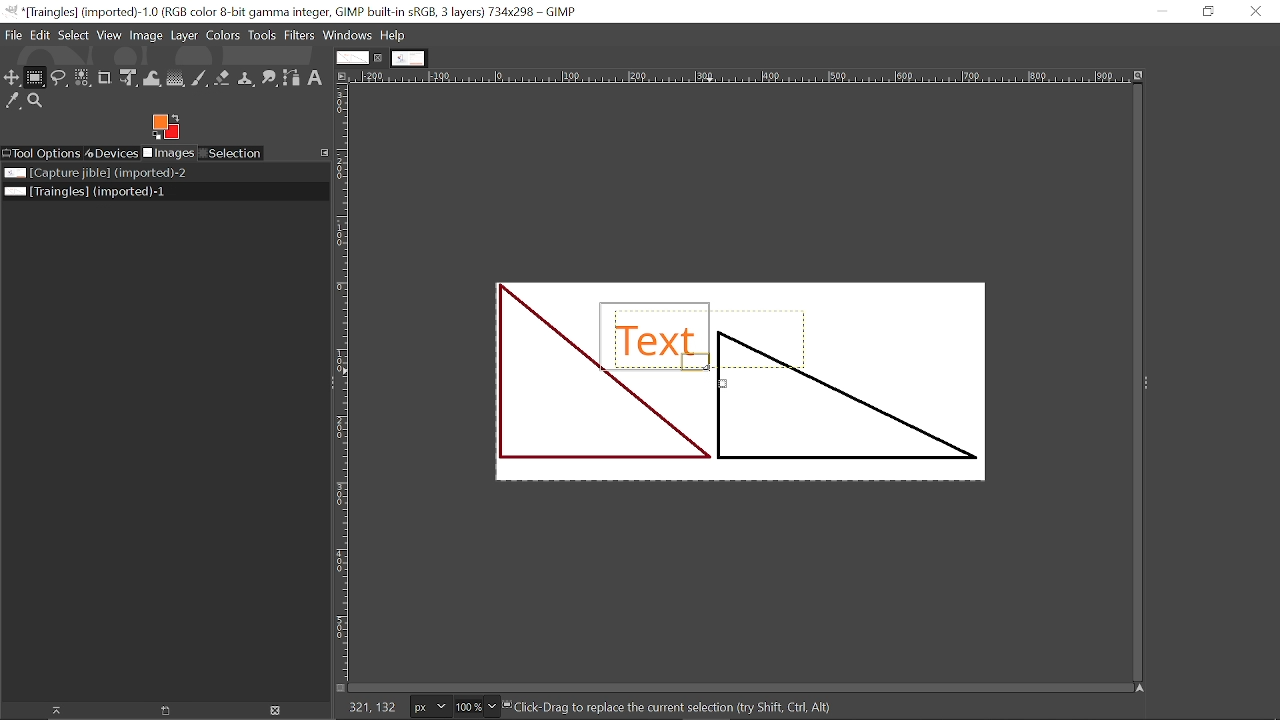 This screenshot has height=720, width=1280. I want to click on Clone tool, so click(247, 79).